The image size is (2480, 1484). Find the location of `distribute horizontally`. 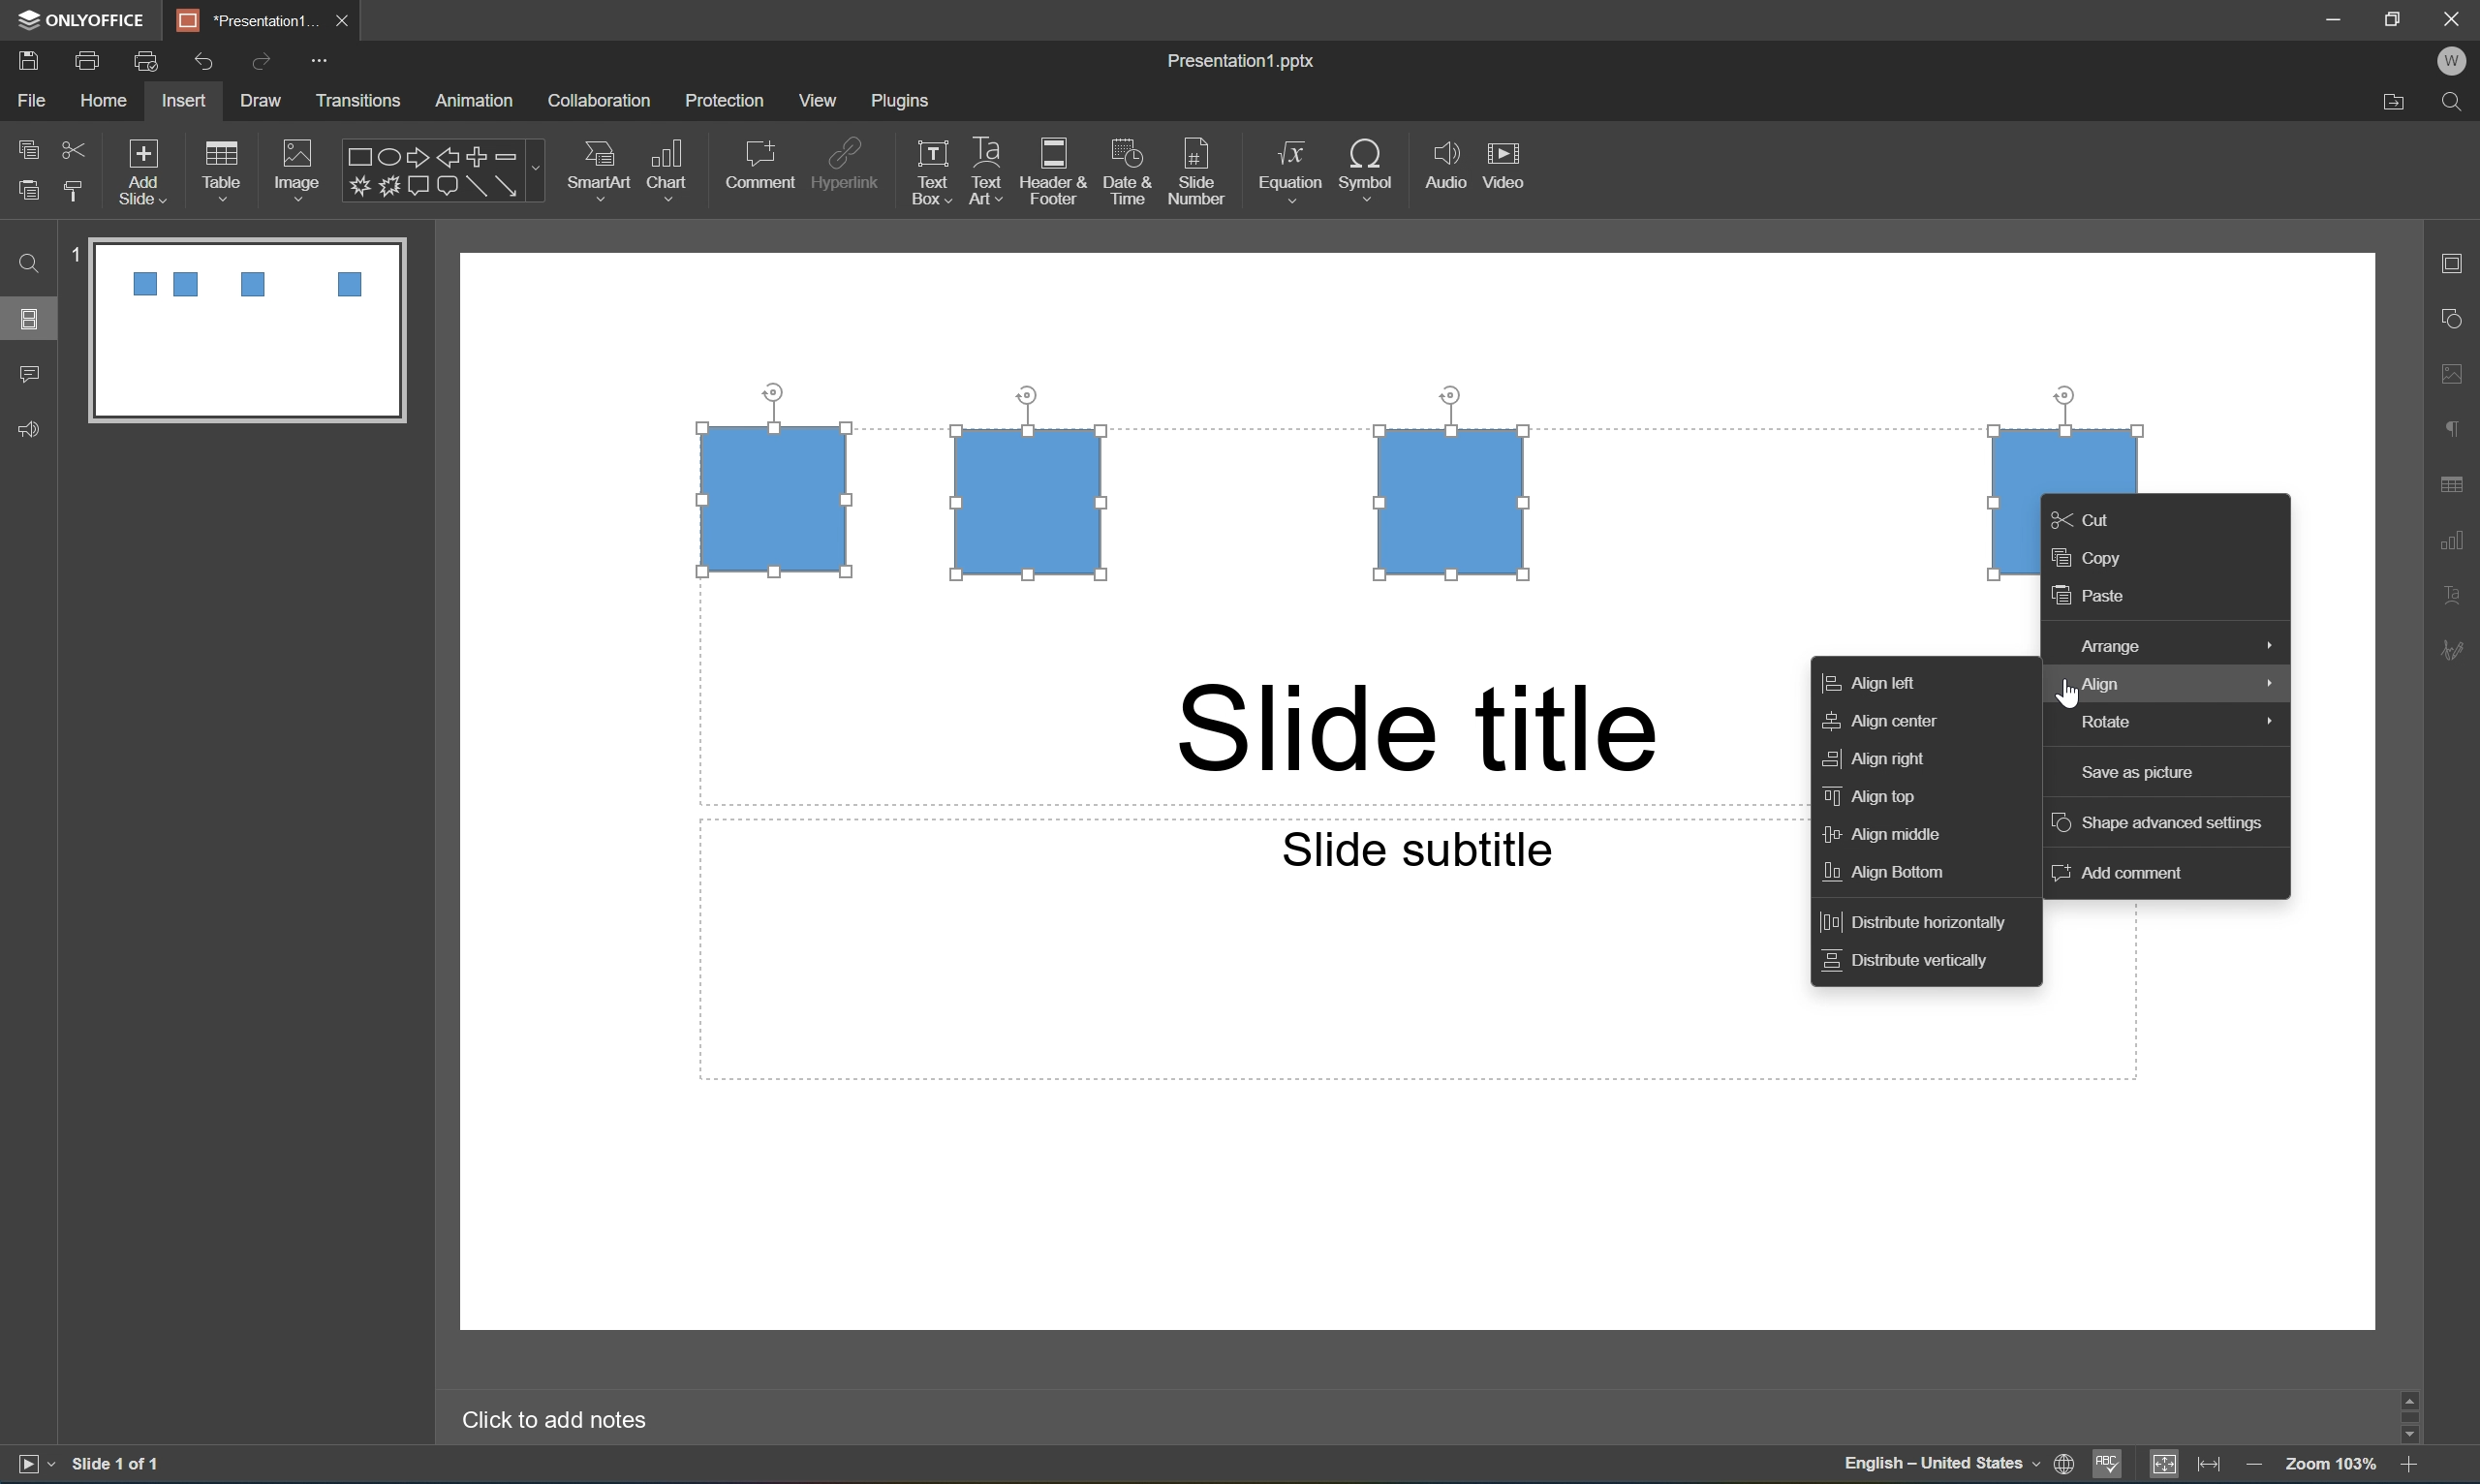

distribute horizontally is located at coordinates (1925, 919).